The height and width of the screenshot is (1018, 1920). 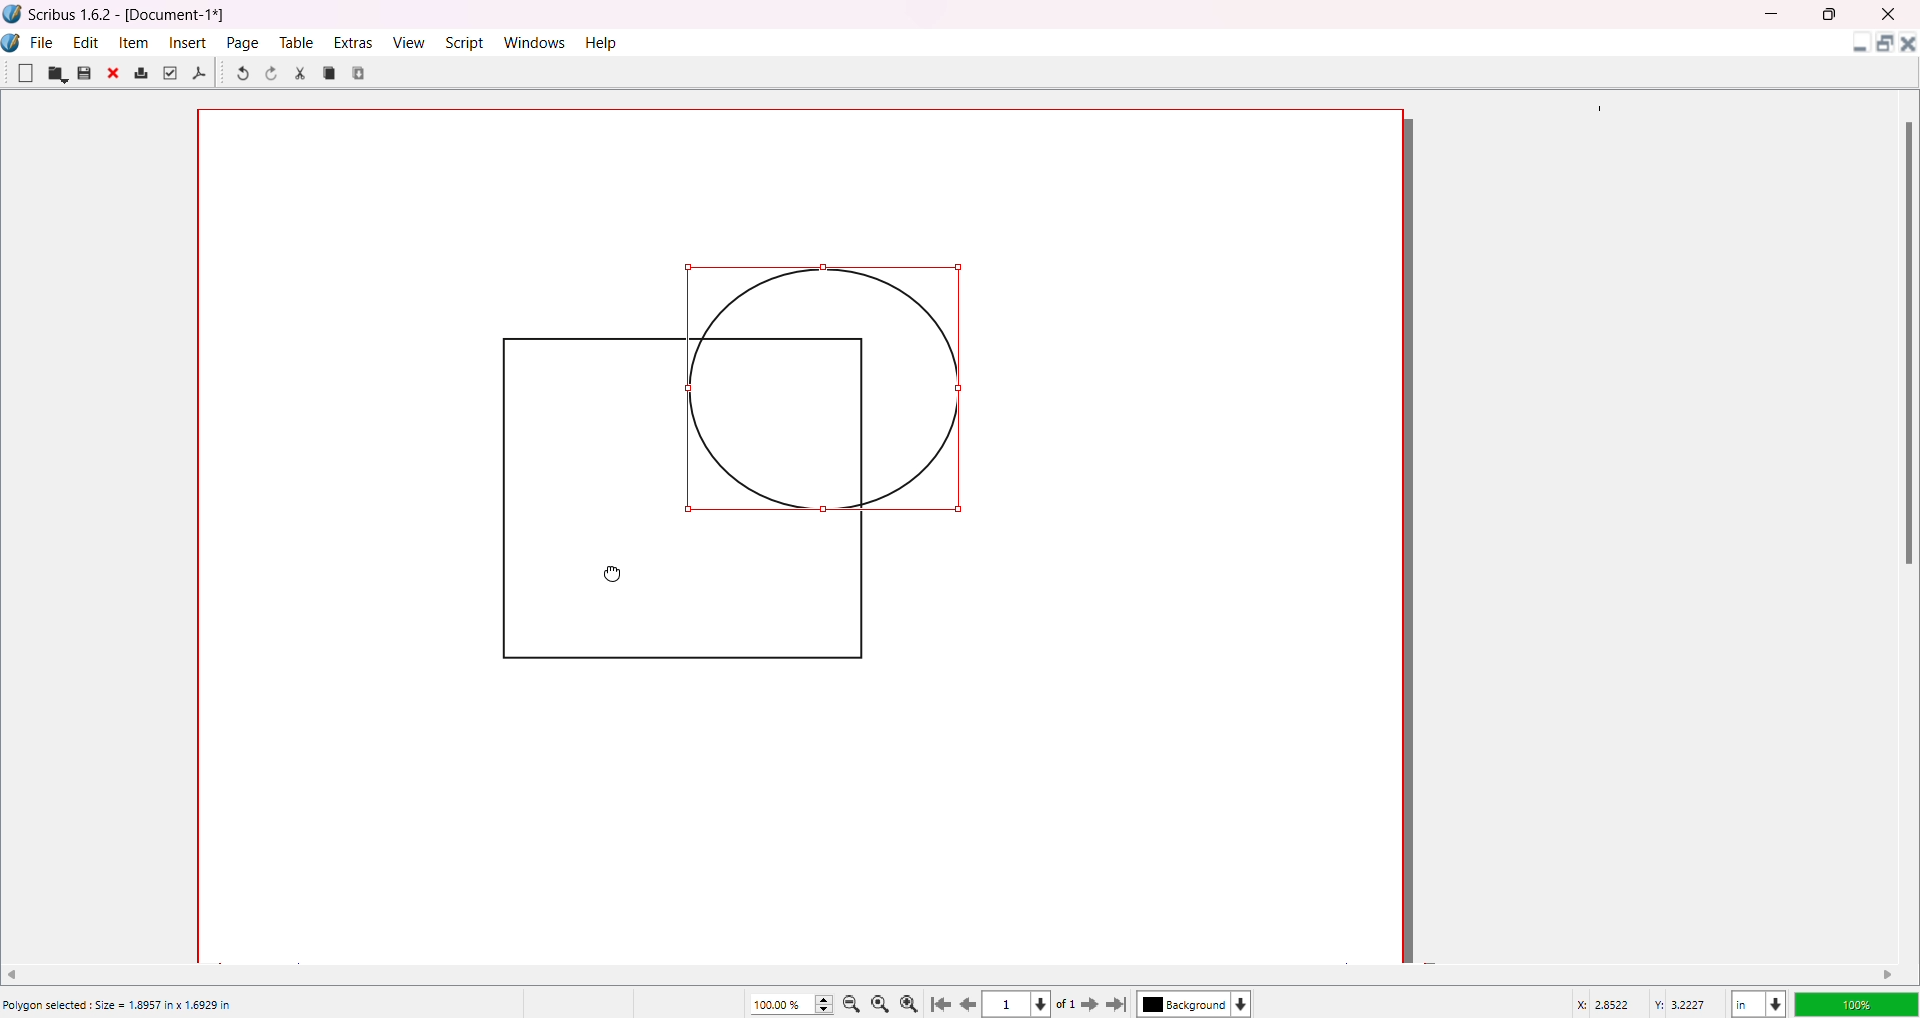 What do you see at coordinates (354, 42) in the screenshot?
I see `Extras` at bounding box center [354, 42].